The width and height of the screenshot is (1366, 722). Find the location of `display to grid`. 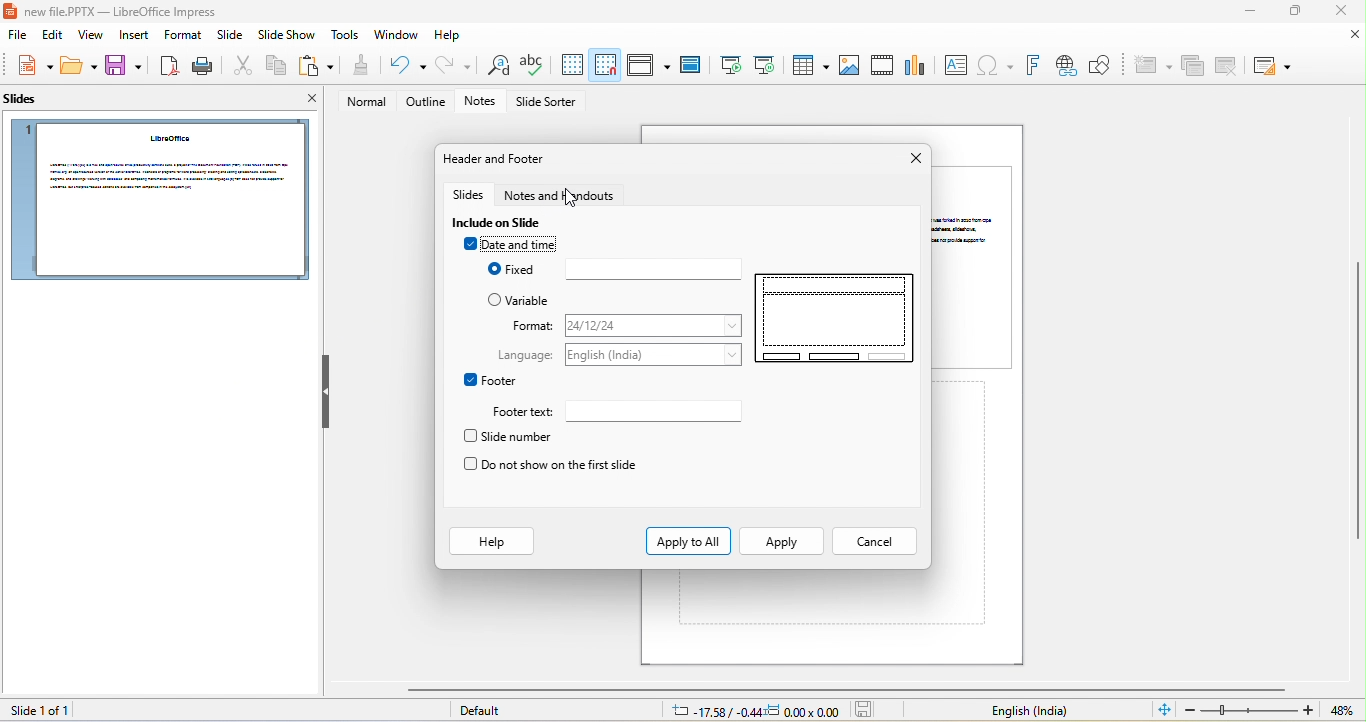

display to grid is located at coordinates (571, 65).